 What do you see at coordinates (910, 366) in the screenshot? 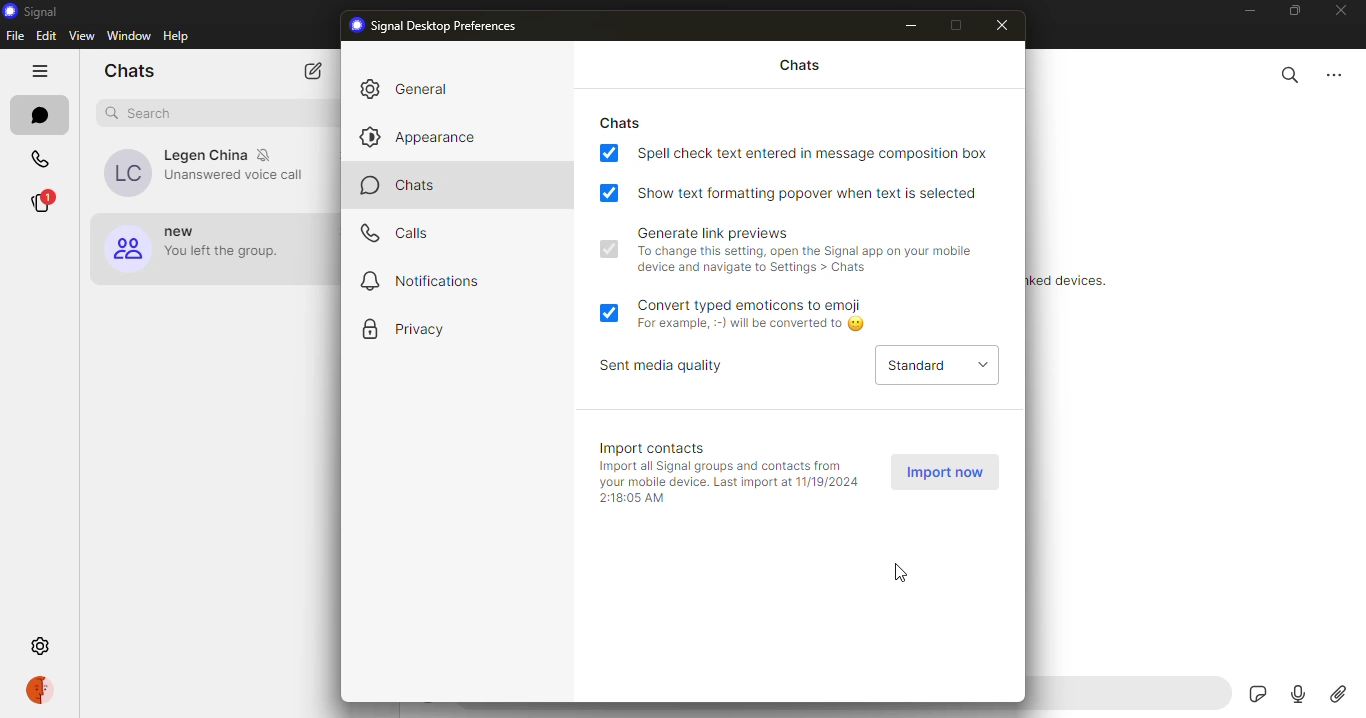
I see `standard` at bounding box center [910, 366].